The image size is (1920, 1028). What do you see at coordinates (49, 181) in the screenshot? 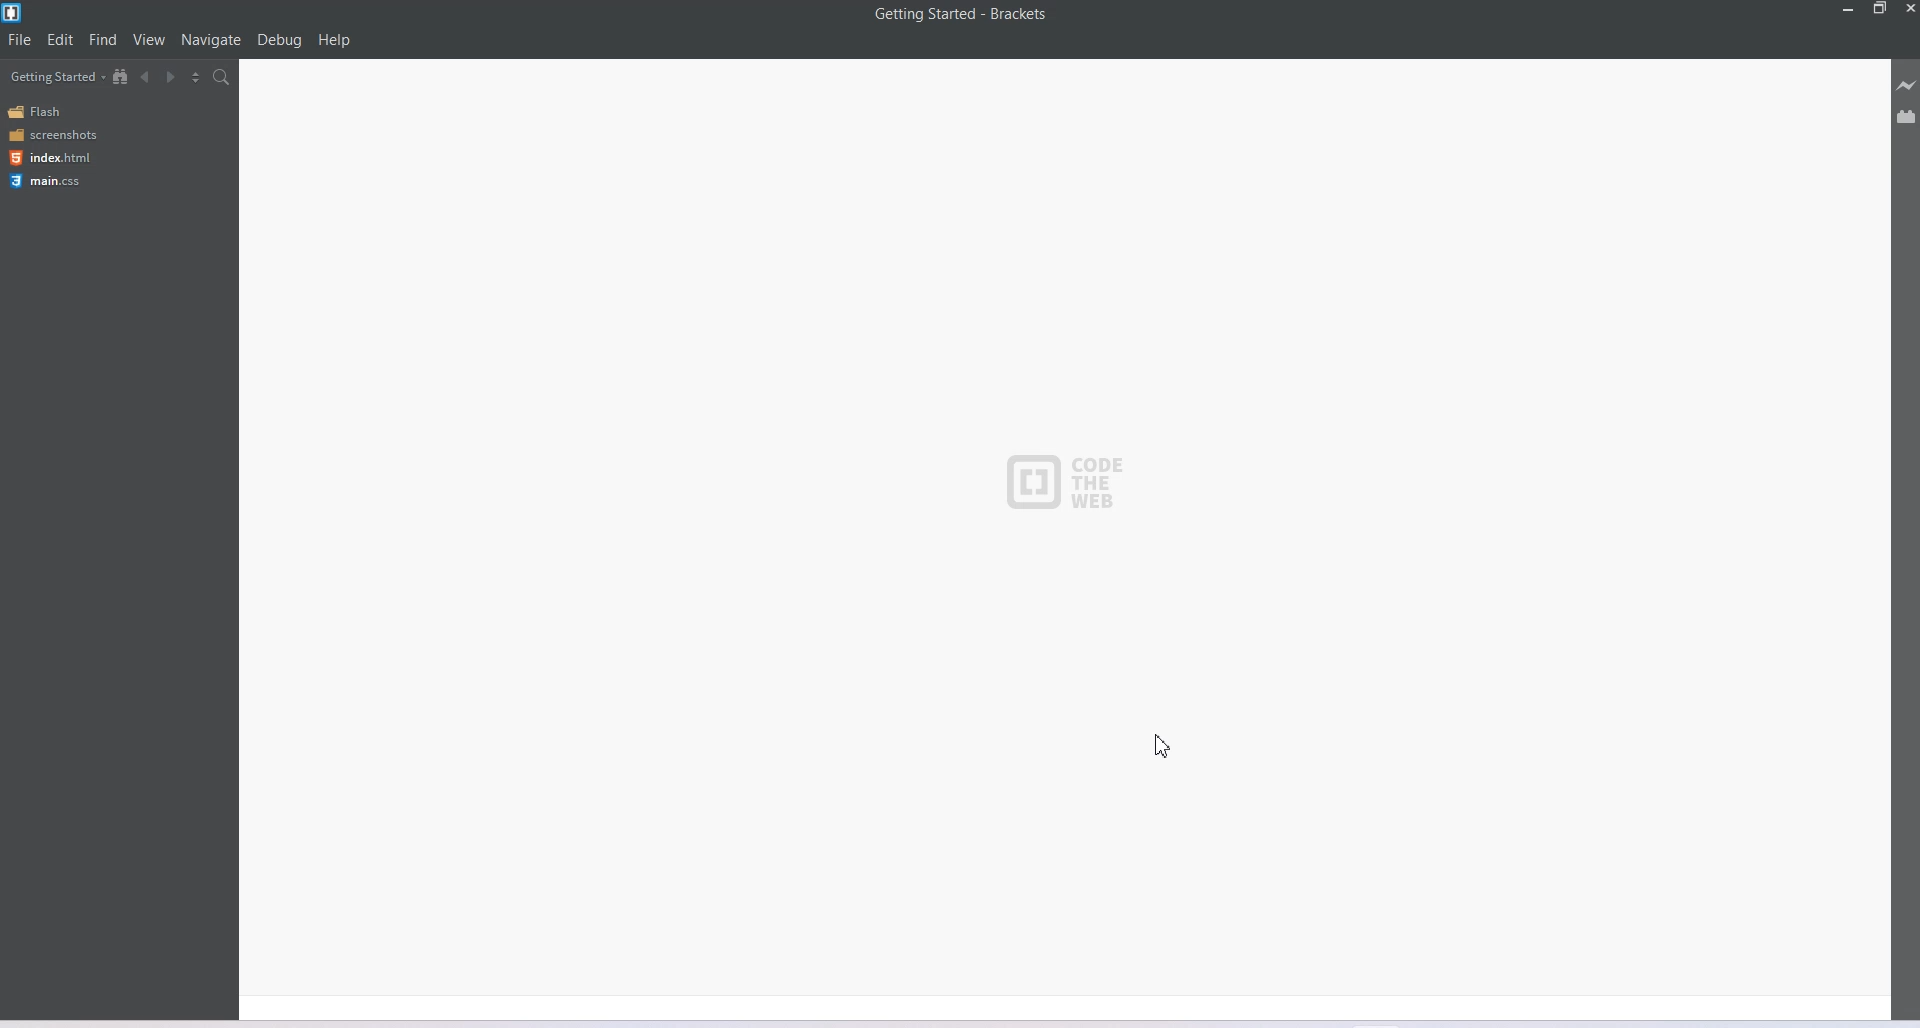
I see `main.css` at bounding box center [49, 181].